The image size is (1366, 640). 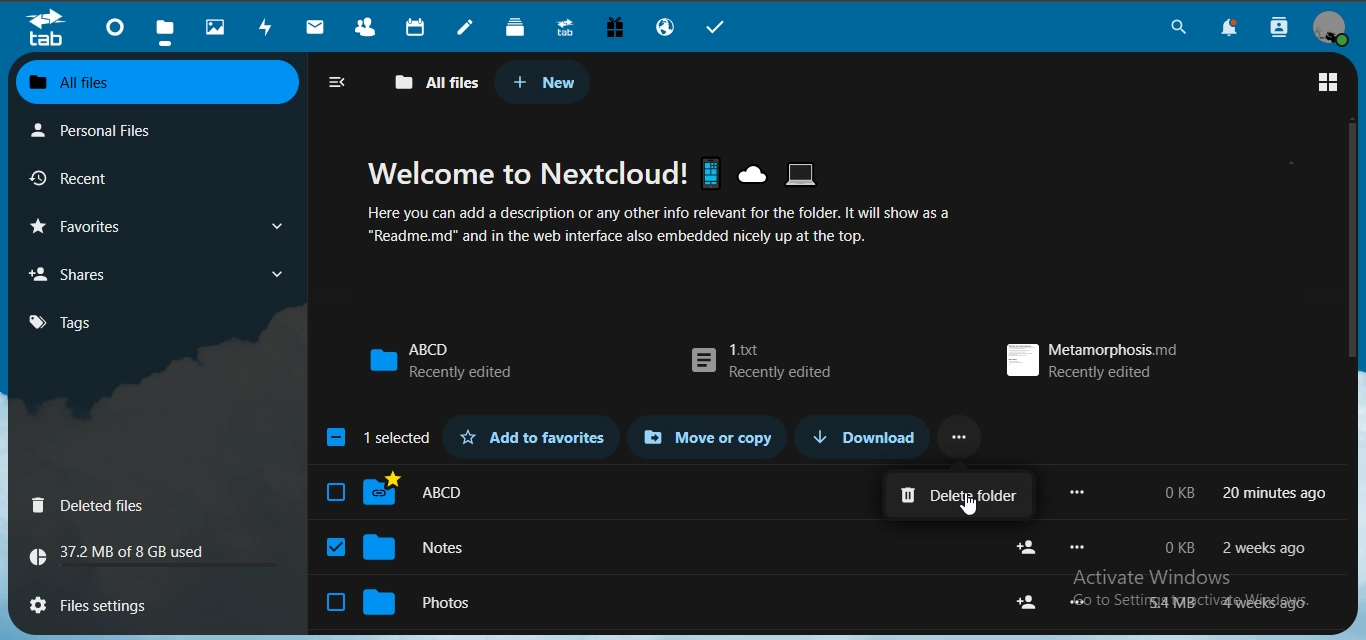 I want to click on ABCD, so click(x=490, y=495).